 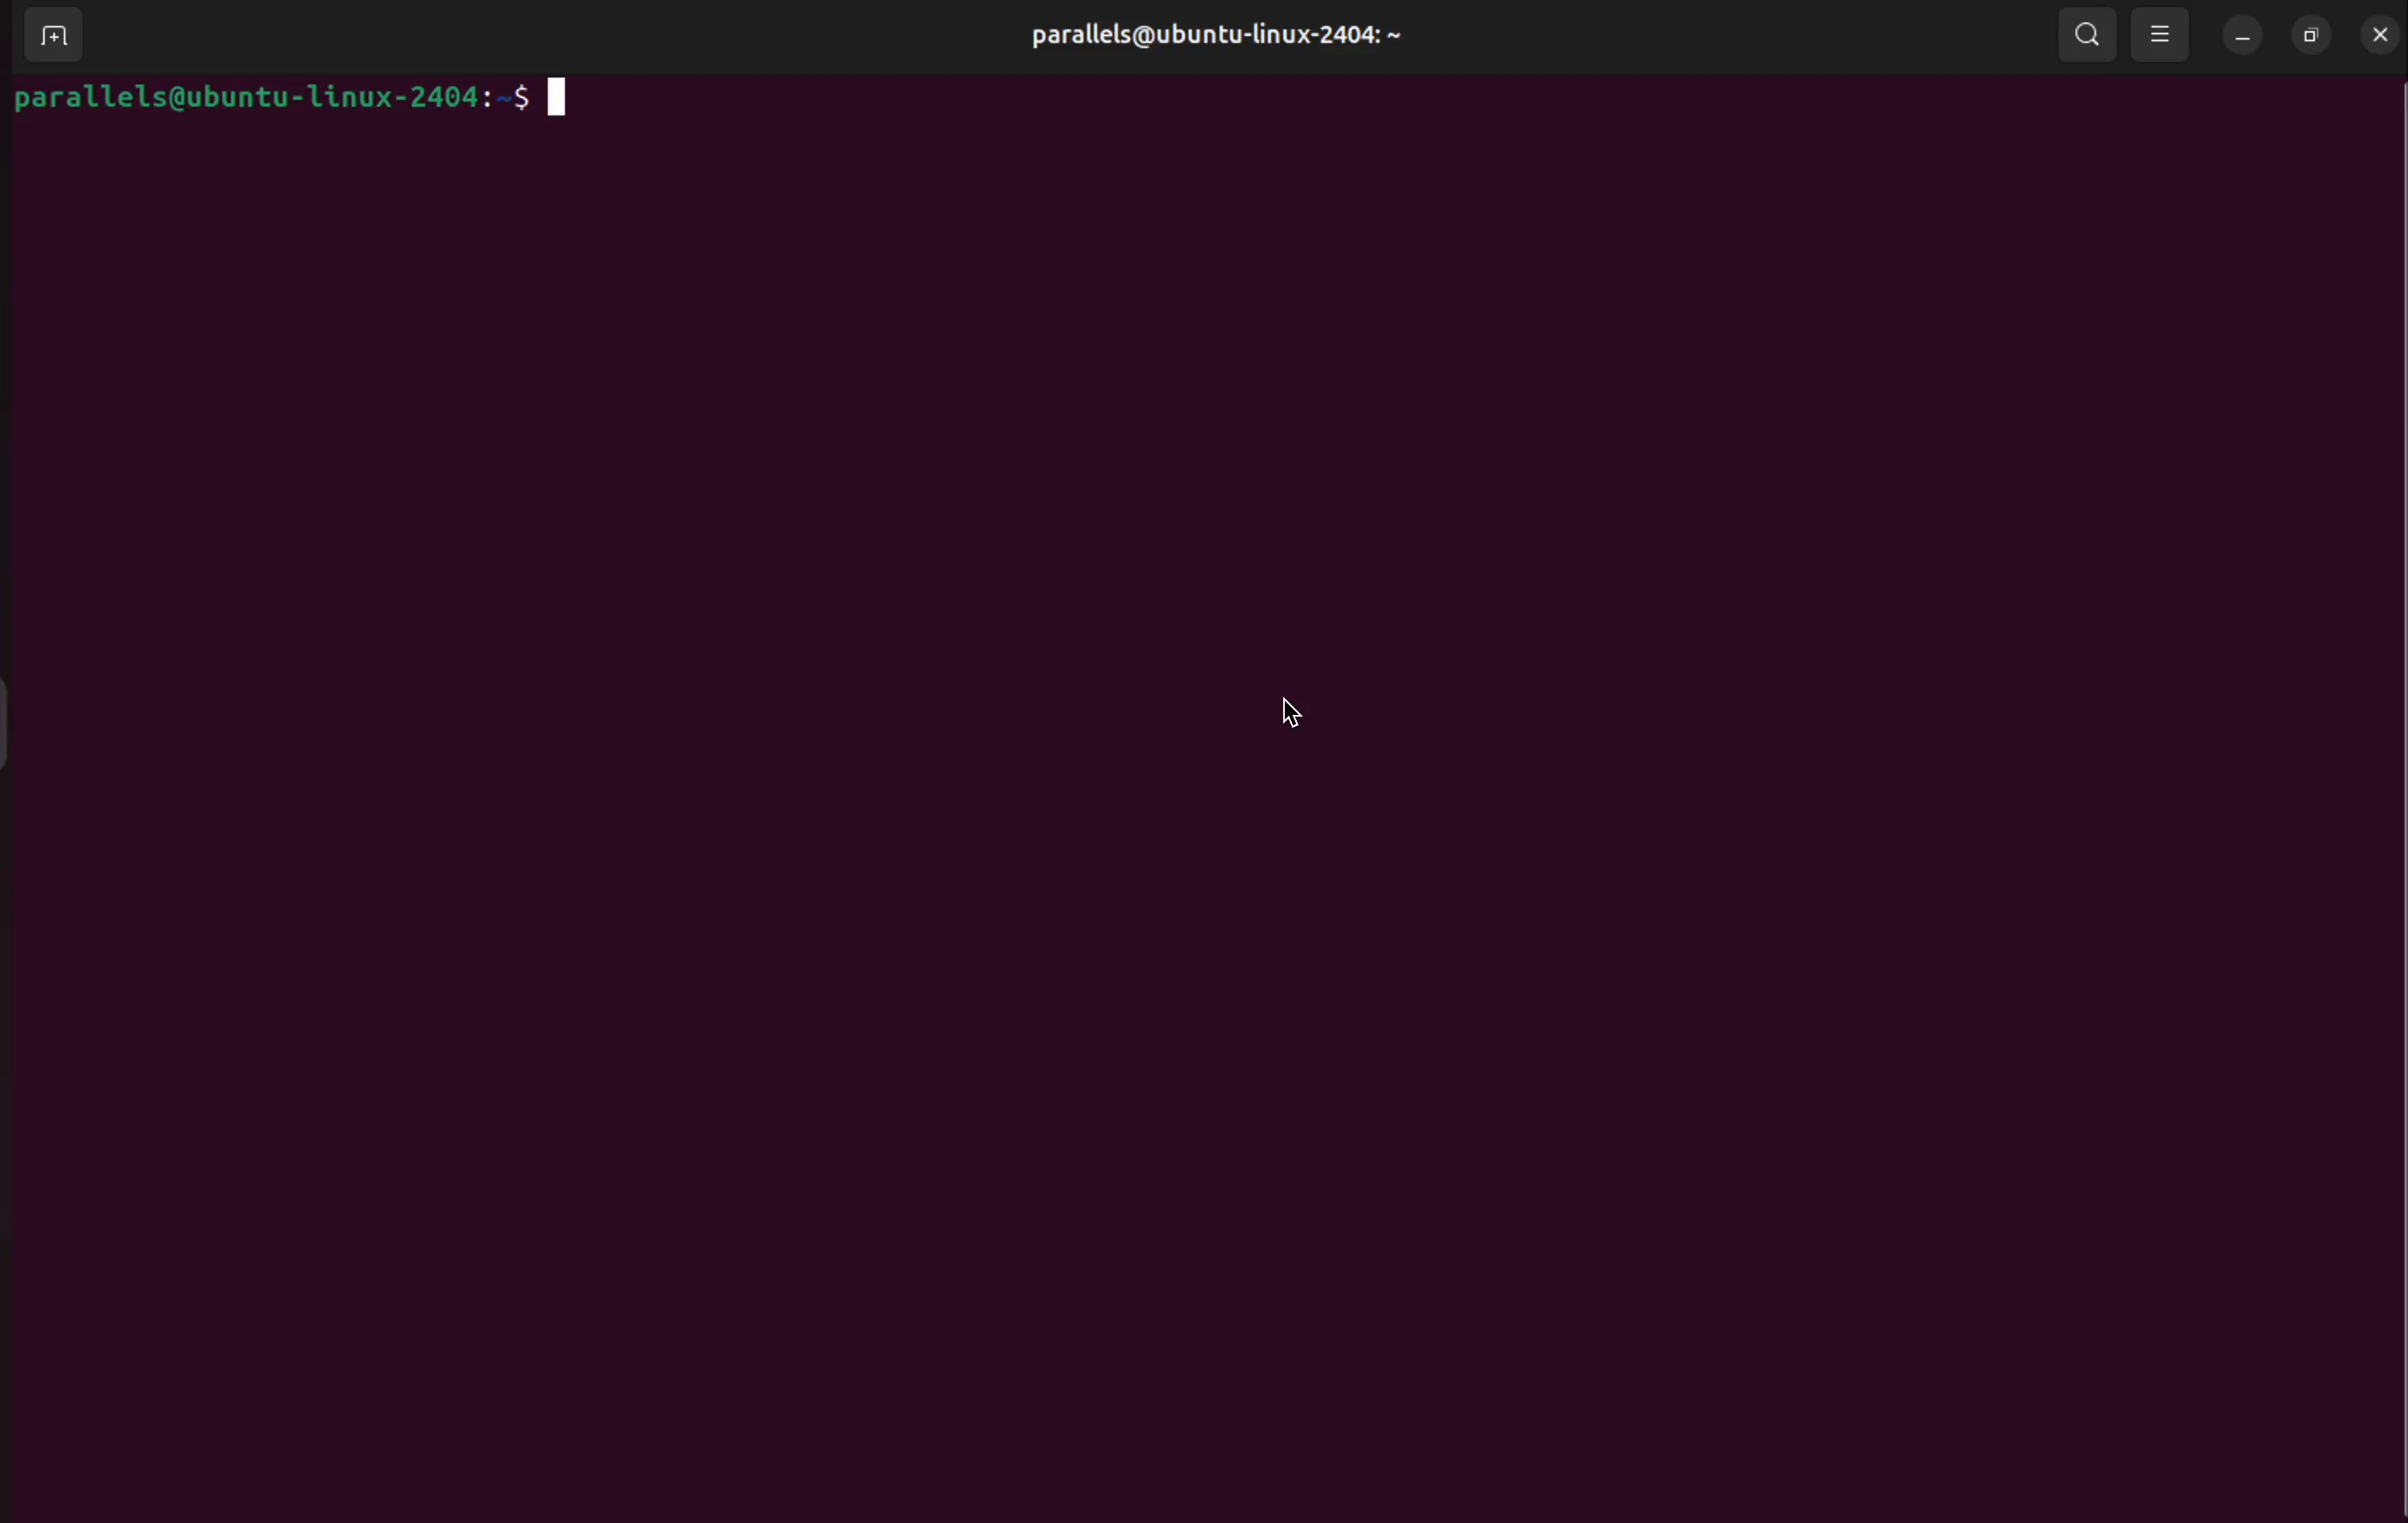 I want to click on parallels user profile, so click(x=1226, y=36).